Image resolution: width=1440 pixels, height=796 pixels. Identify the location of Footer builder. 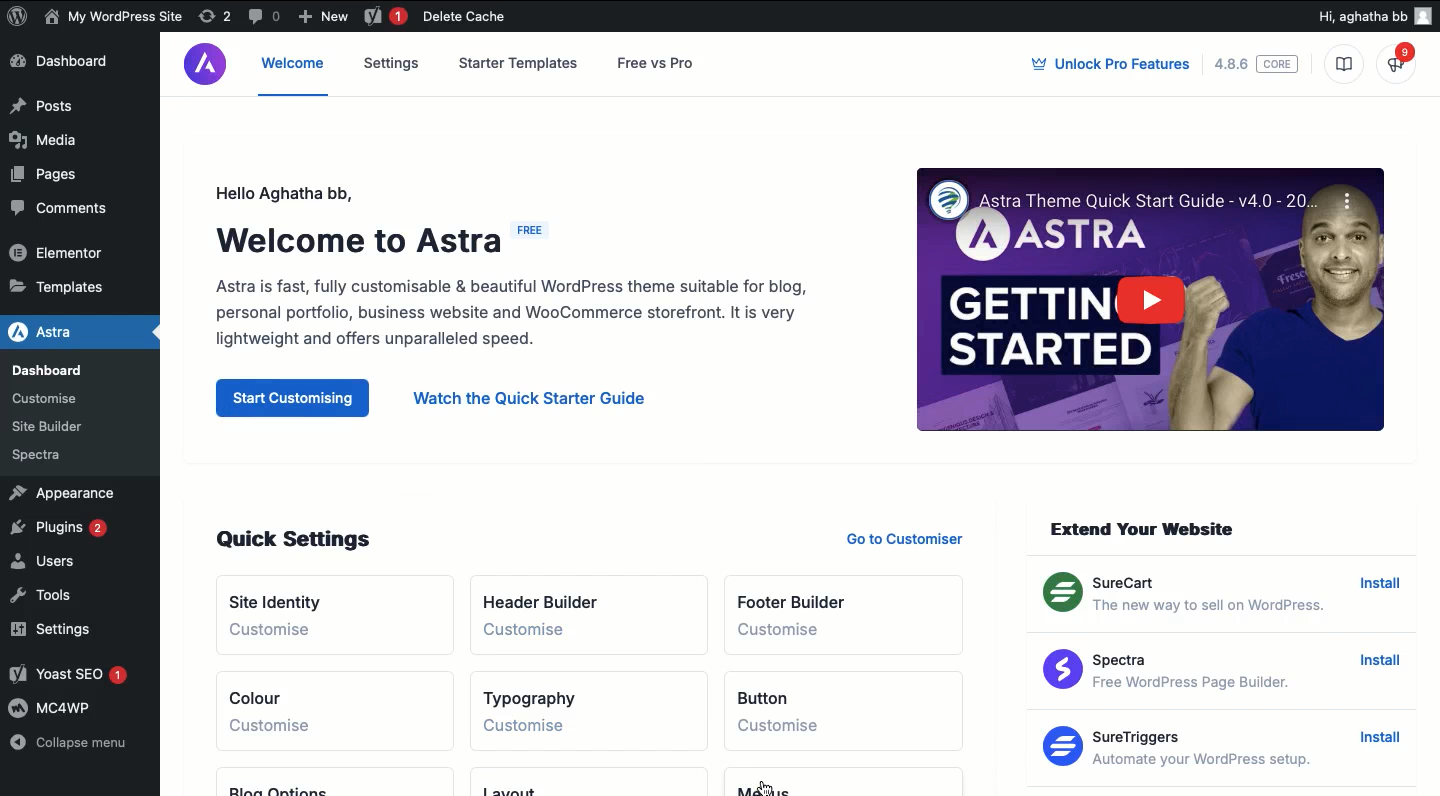
(795, 593).